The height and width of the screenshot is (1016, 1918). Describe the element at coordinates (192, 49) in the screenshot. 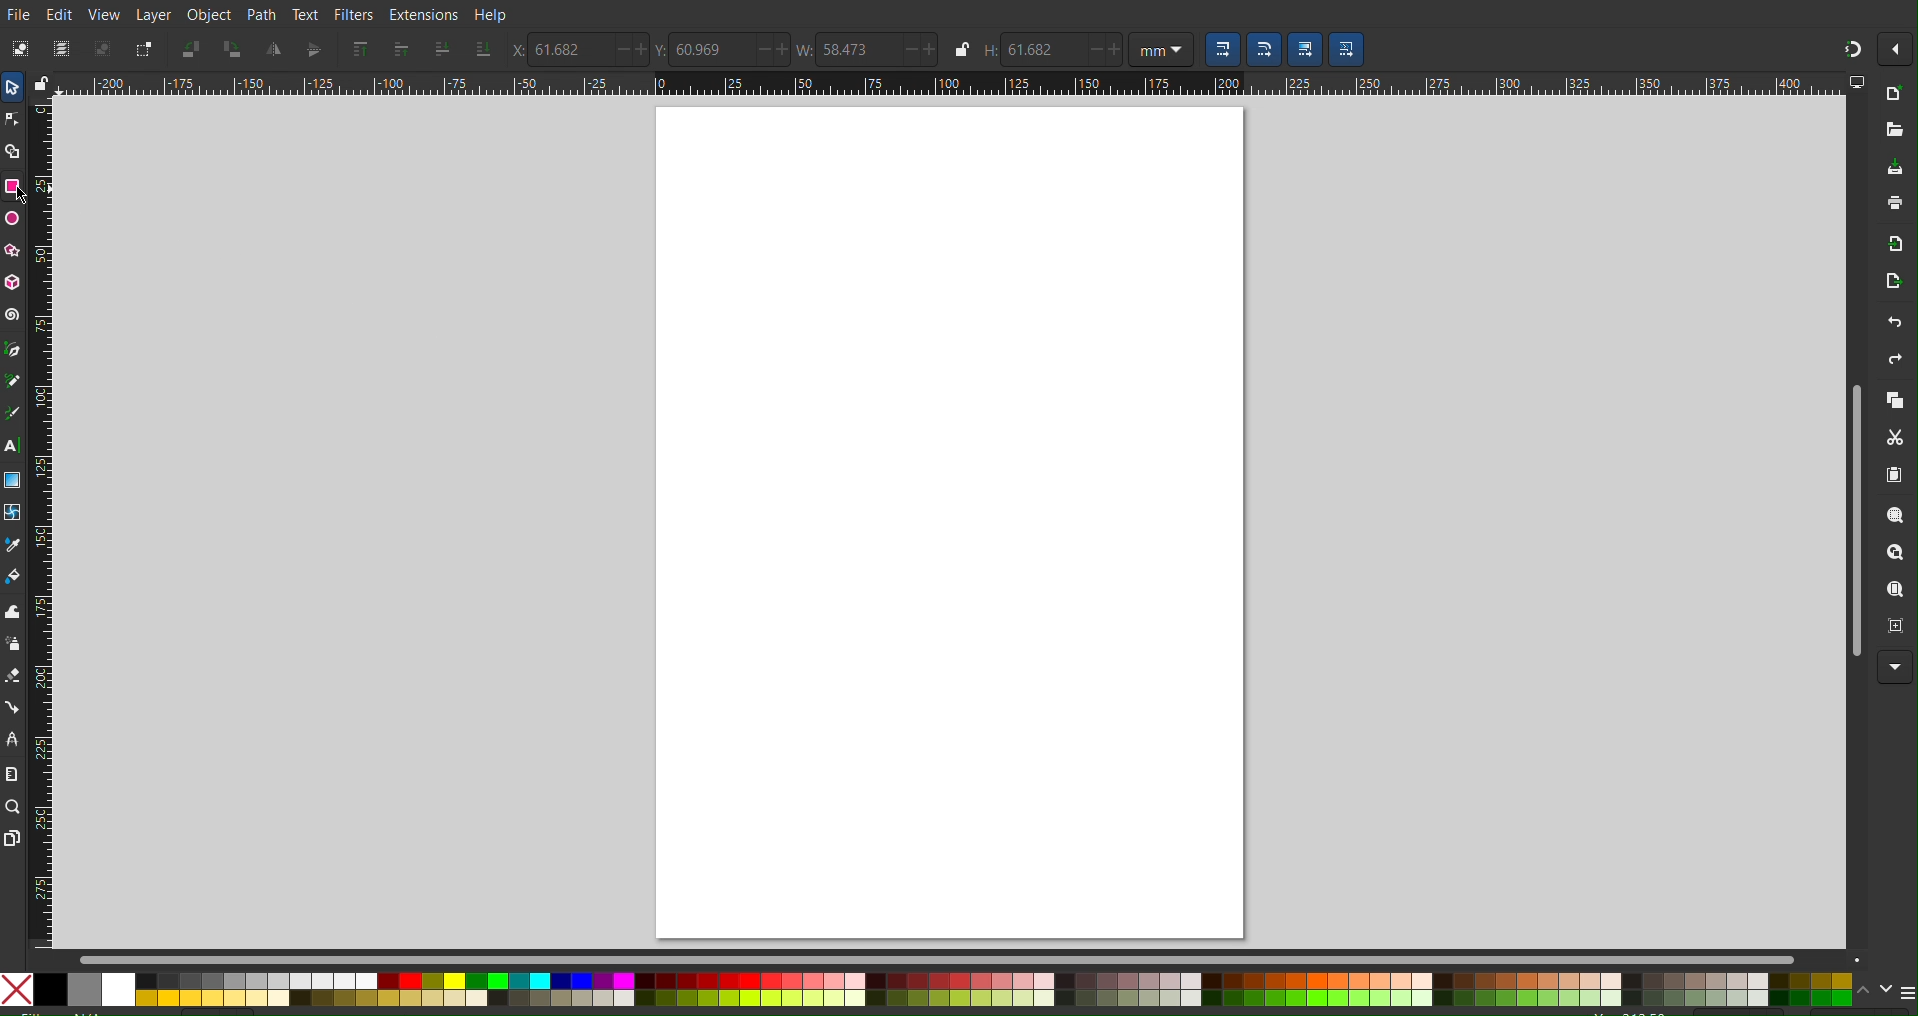

I see `Rotate CCW` at that location.